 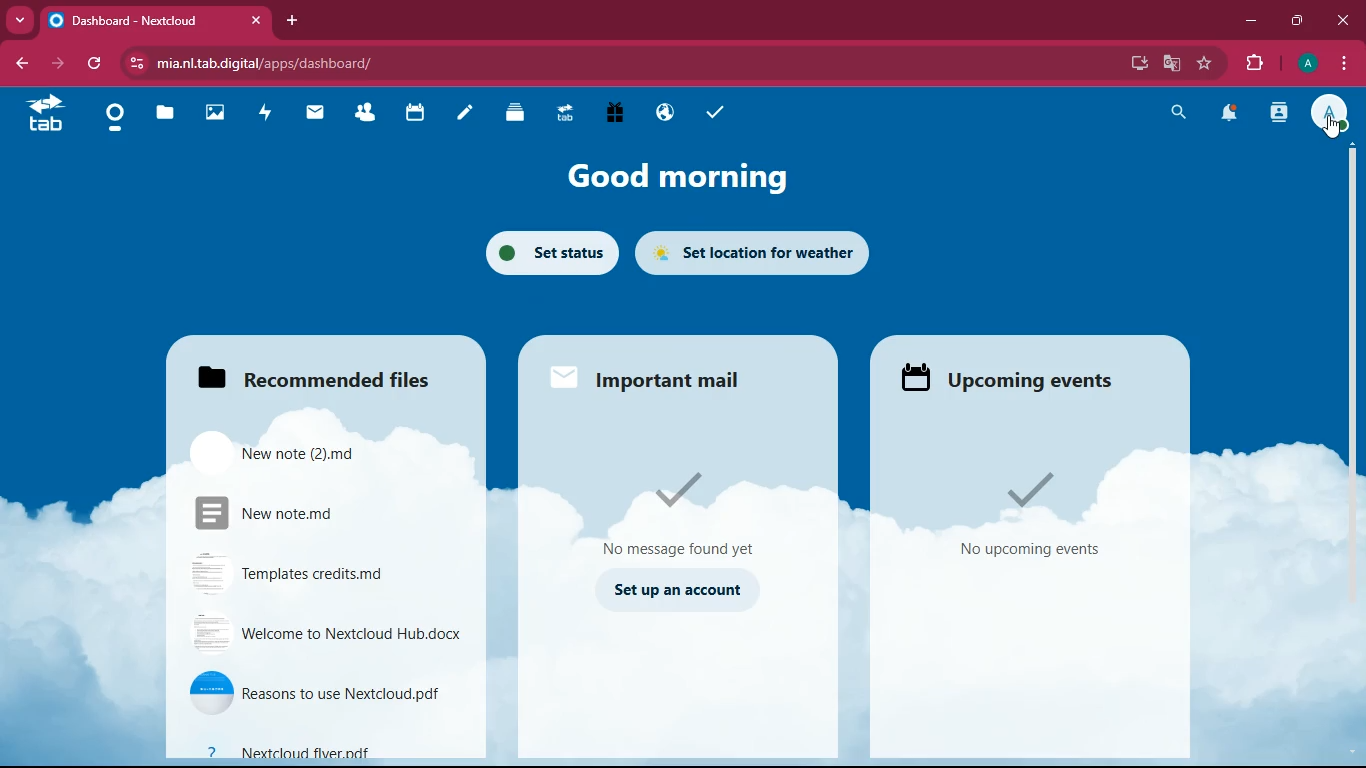 I want to click on events, so click(x=1015, y=374).